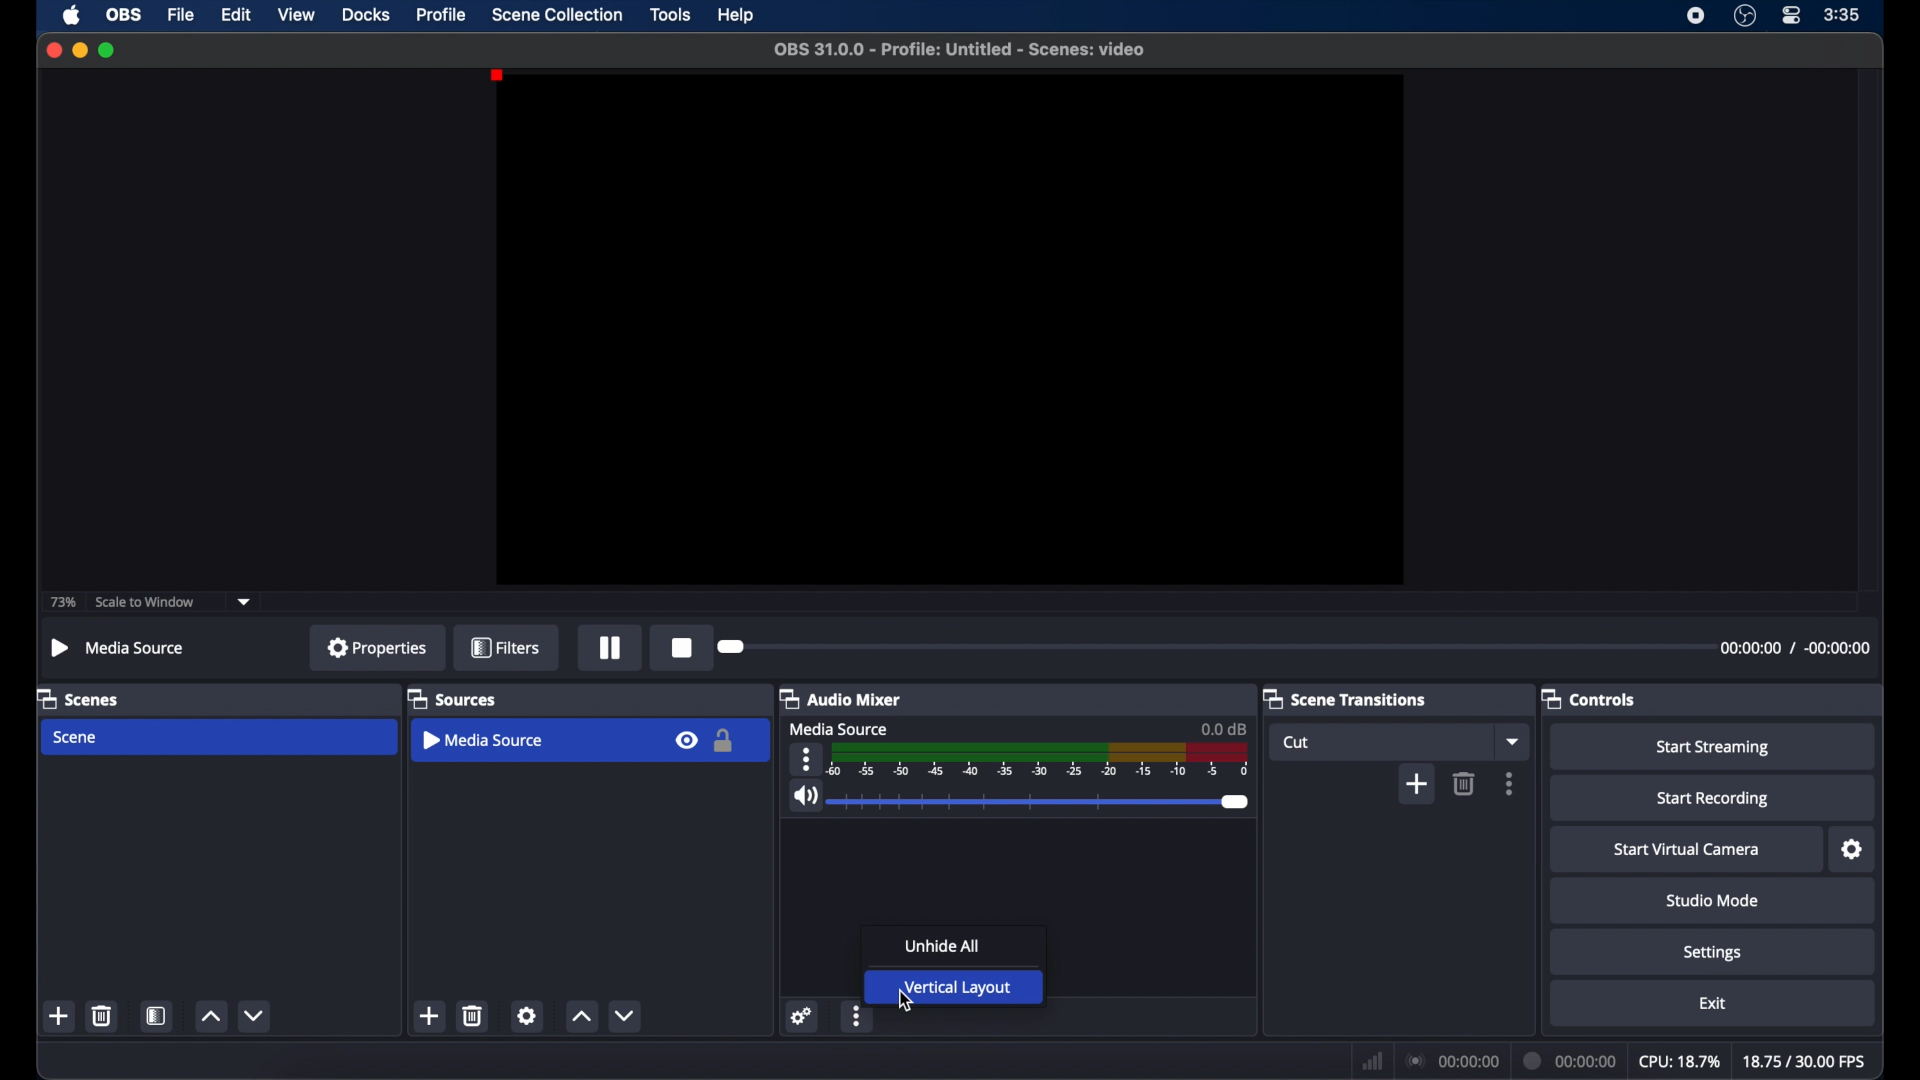 This screenshot has height=1080, width=1920. What do you see at coordinates (750, 645) in the screenshot?
I see `Seeker` at bounding box center [750, 645].